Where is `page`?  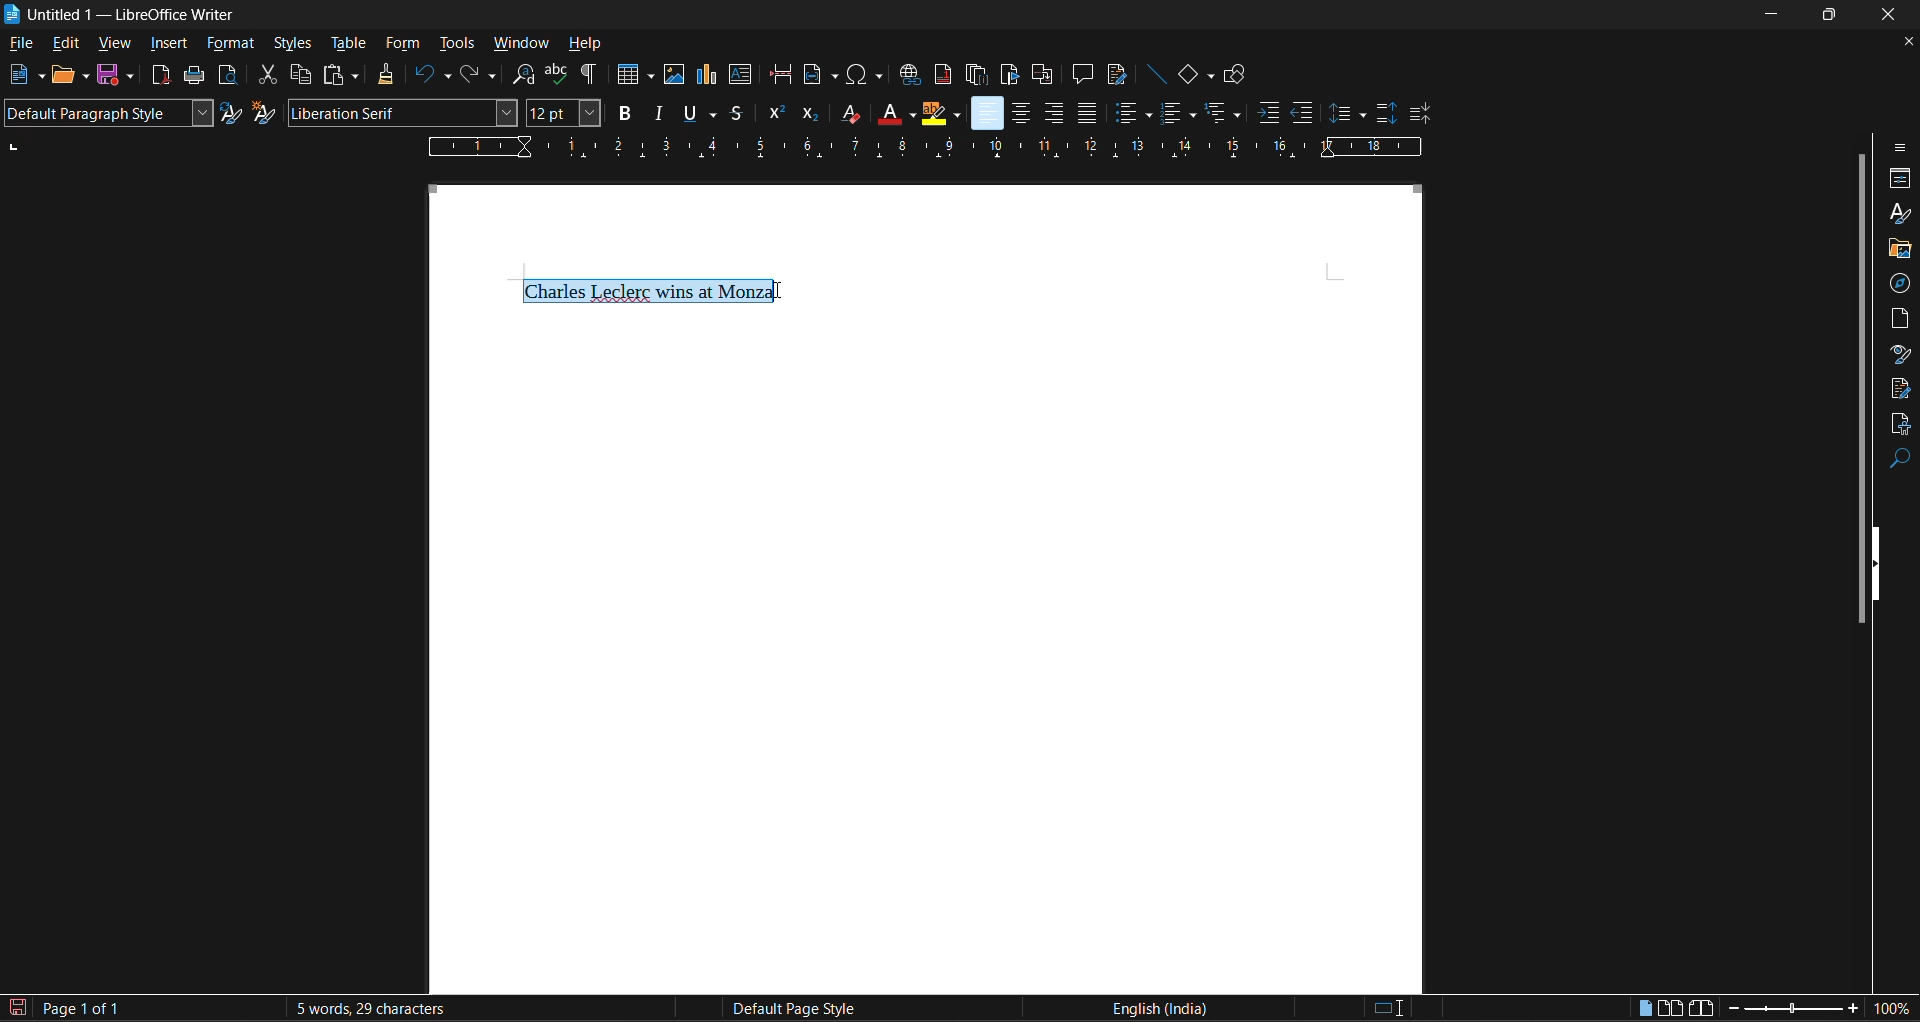 page is located at coordinates (1901, 316).